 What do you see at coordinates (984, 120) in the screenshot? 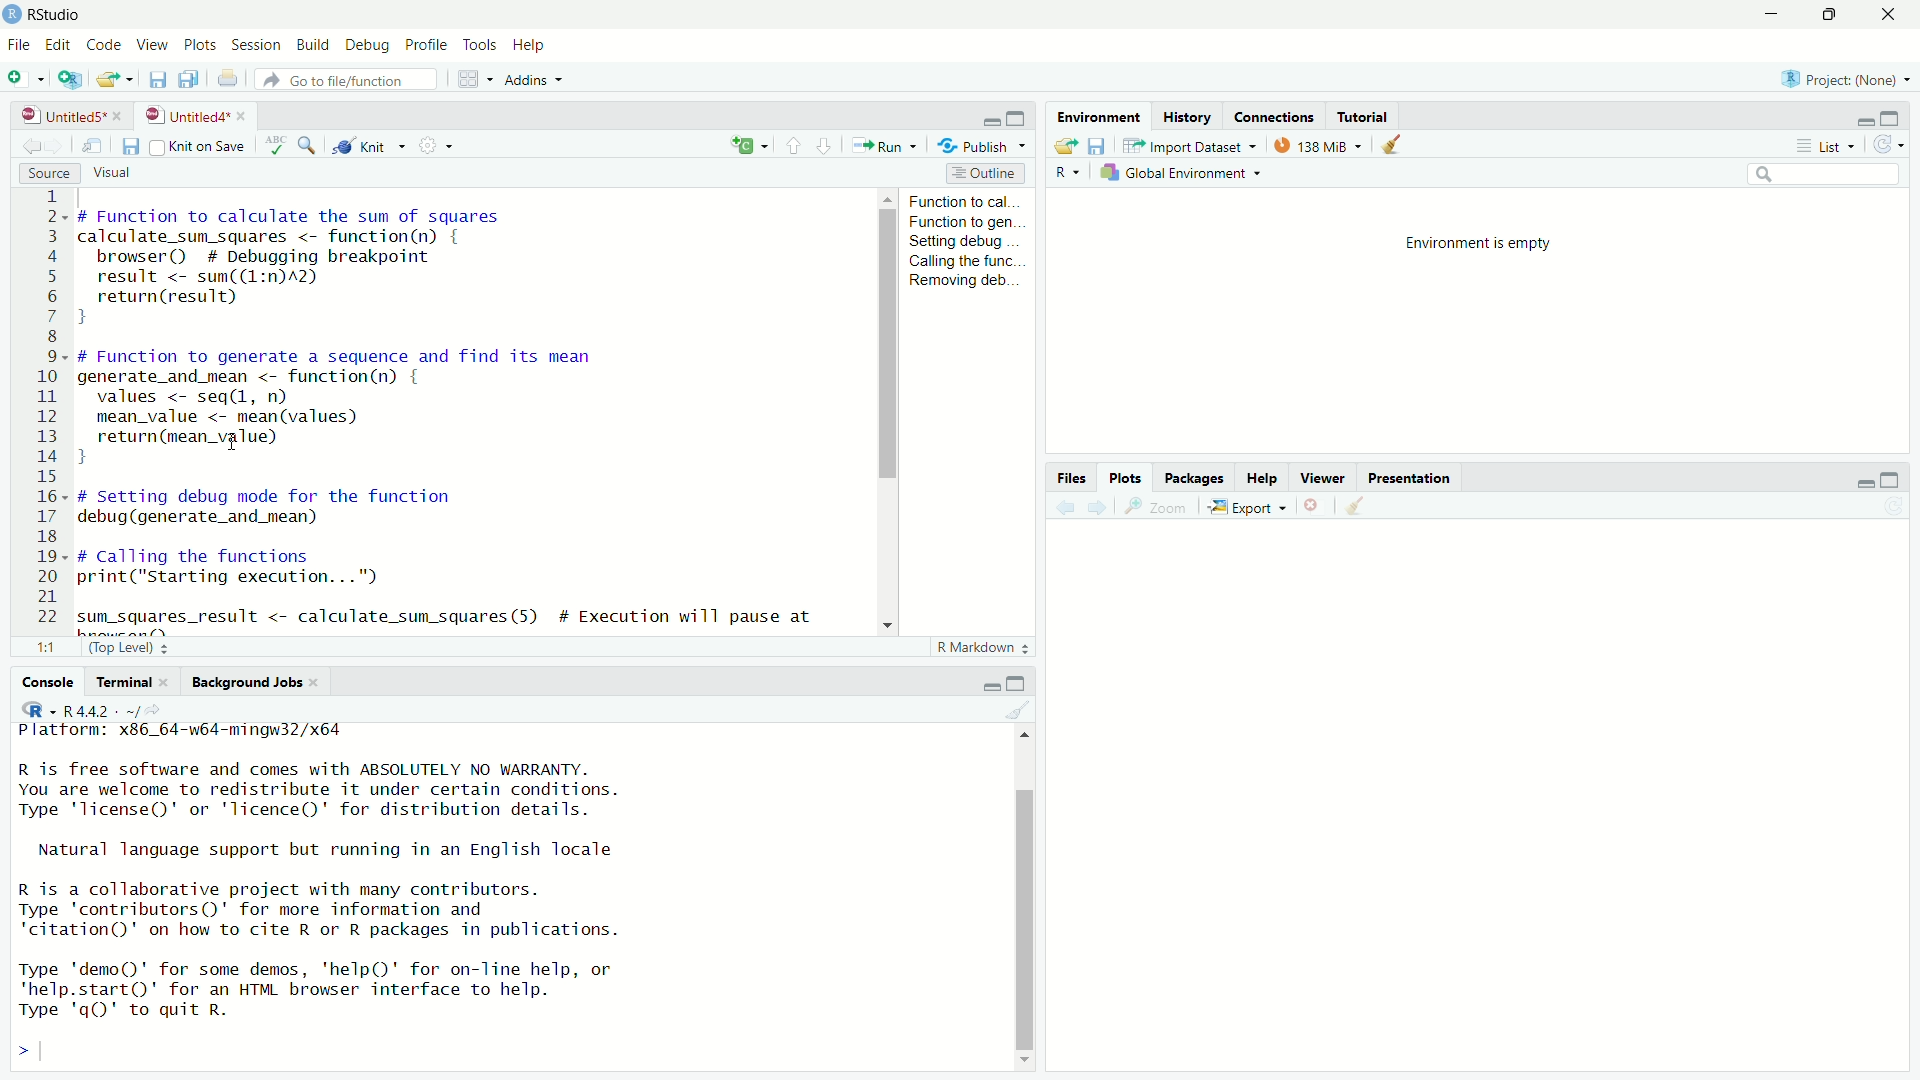
I see `minimize` at bounding box center [984, 120].